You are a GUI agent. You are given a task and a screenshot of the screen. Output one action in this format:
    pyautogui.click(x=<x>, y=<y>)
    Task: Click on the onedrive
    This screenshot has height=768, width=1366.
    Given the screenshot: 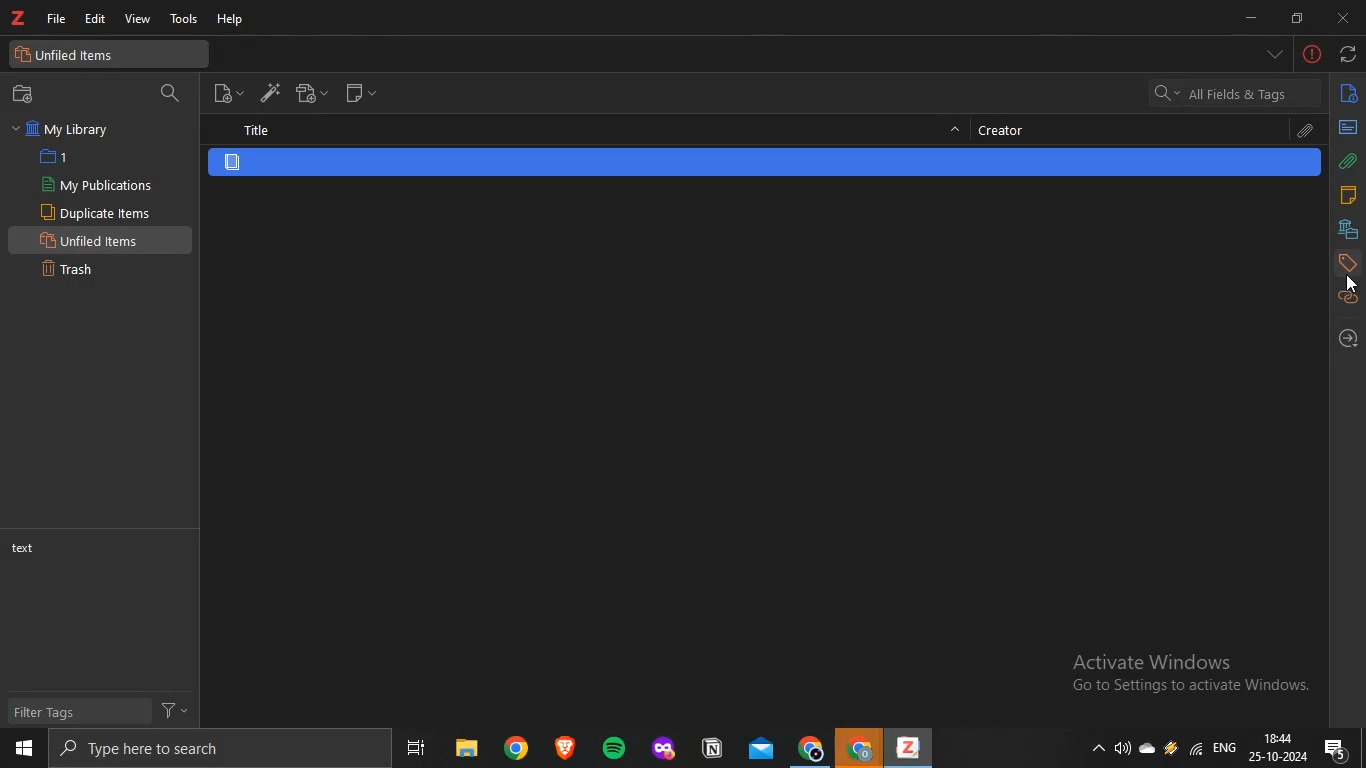 What is the action you would take?
    pyautogui.click(x=1169, y=748)
    